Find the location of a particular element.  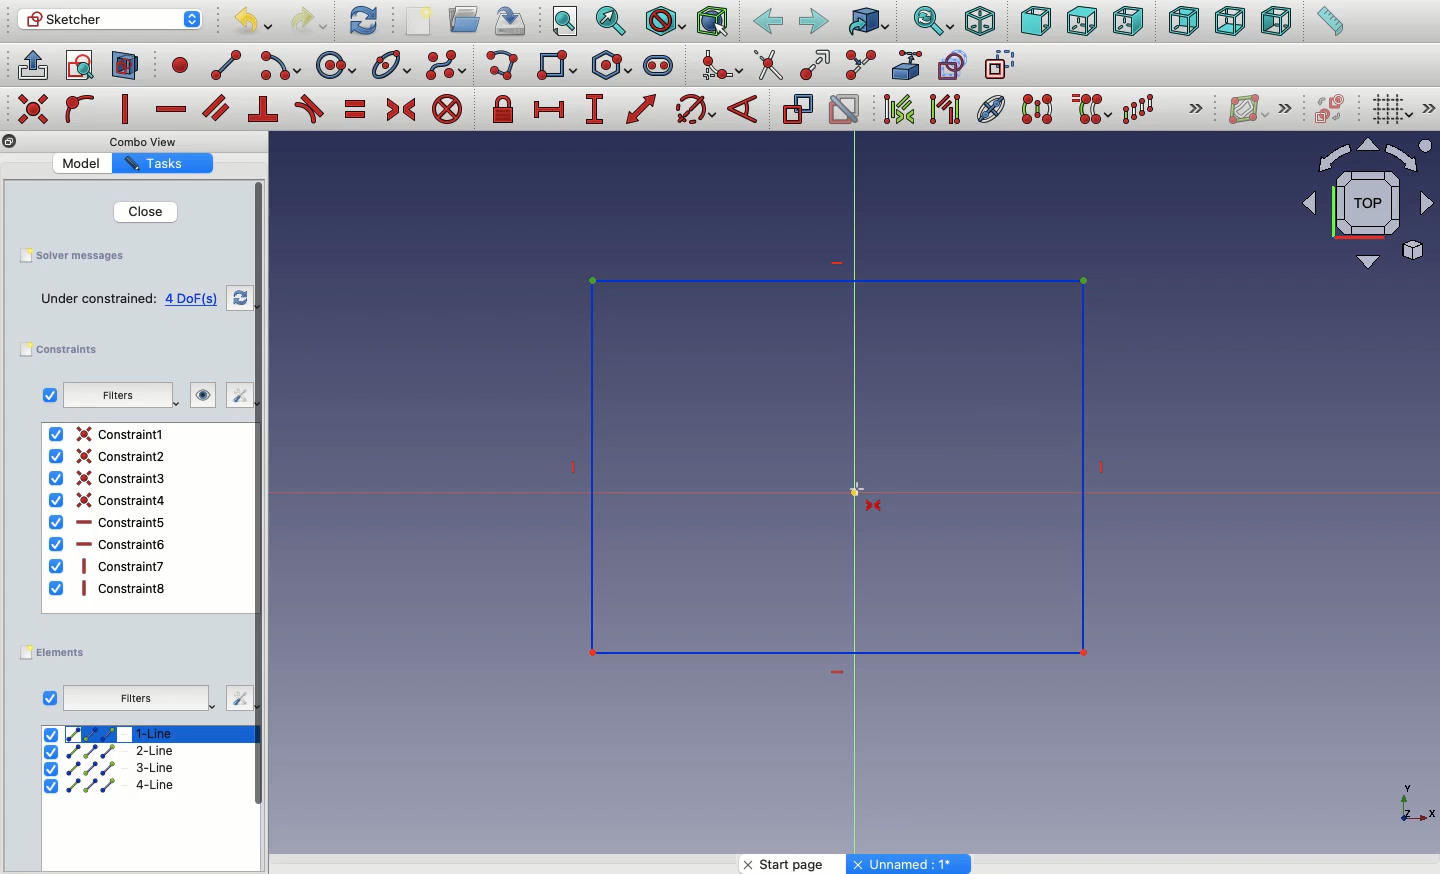

edit is located at coordinates (238, 698).